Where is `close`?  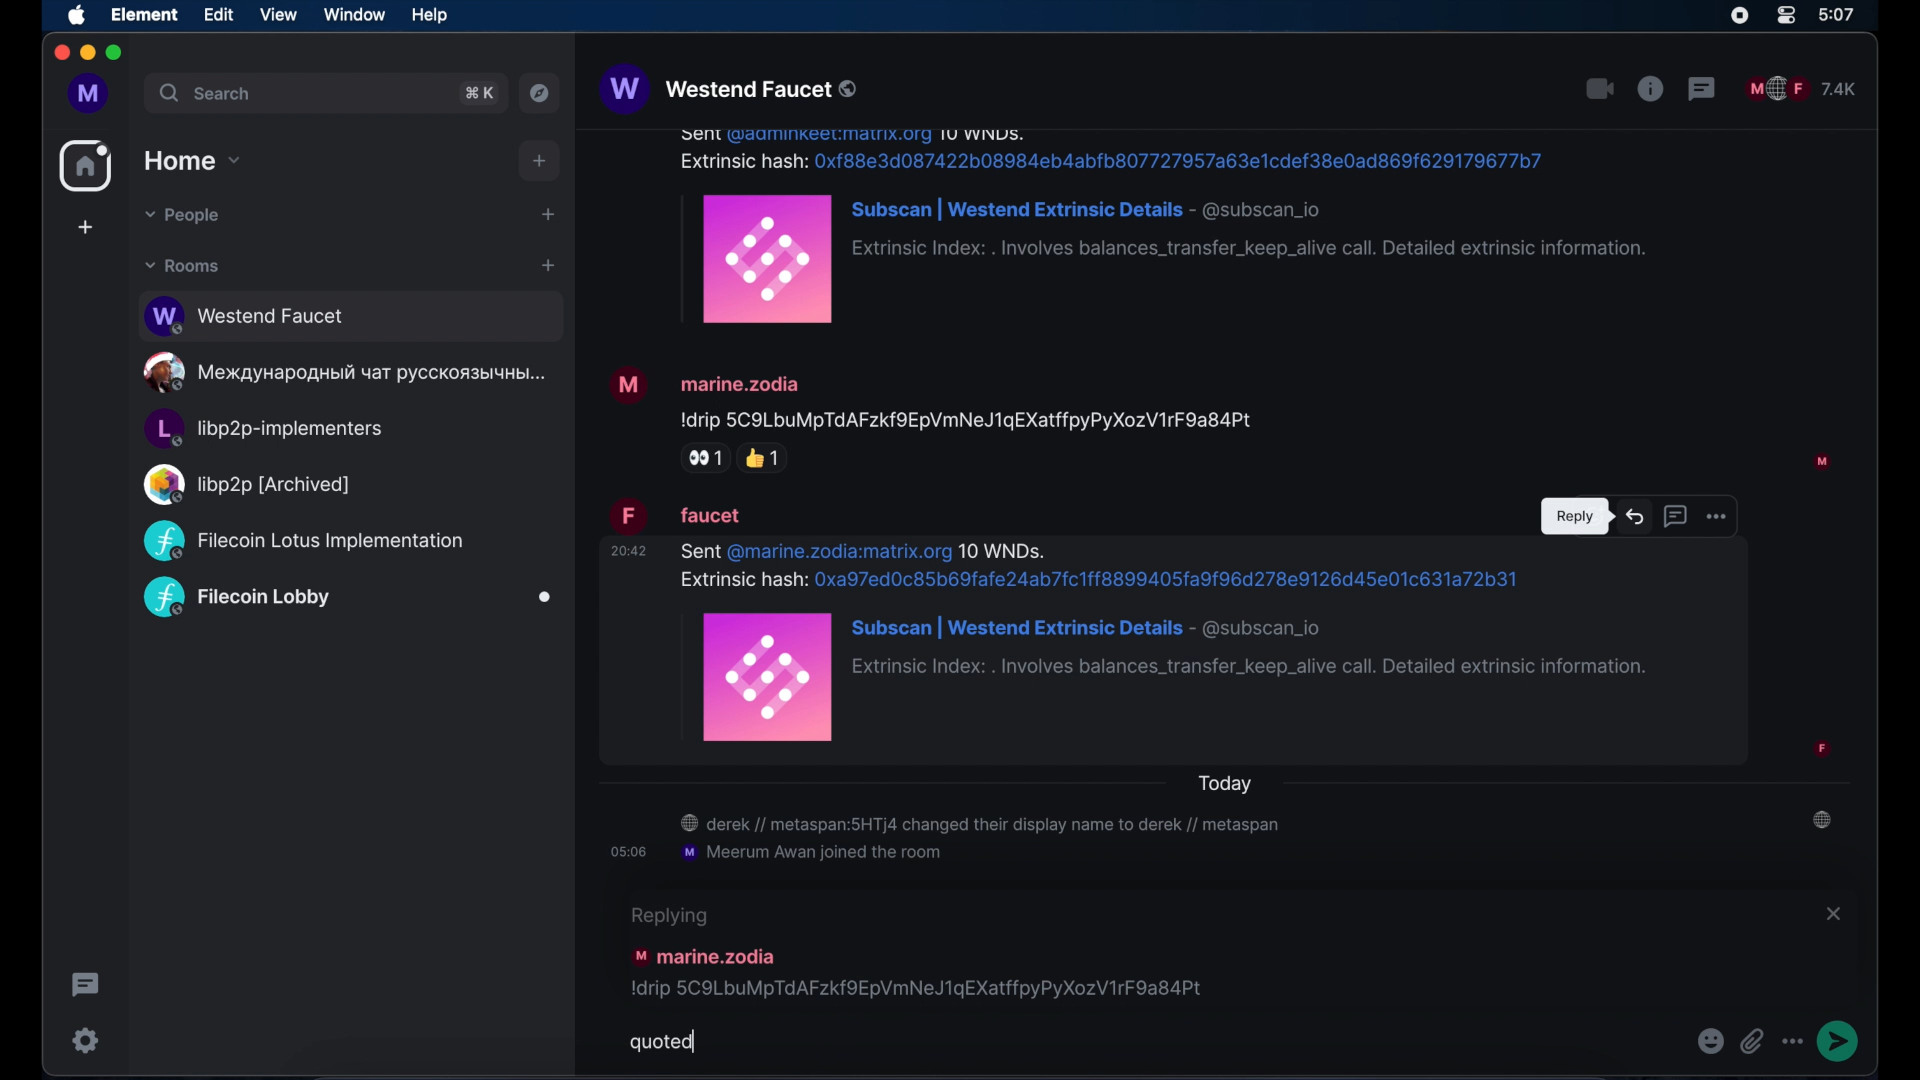
close is located at coordinates (1836, 915).